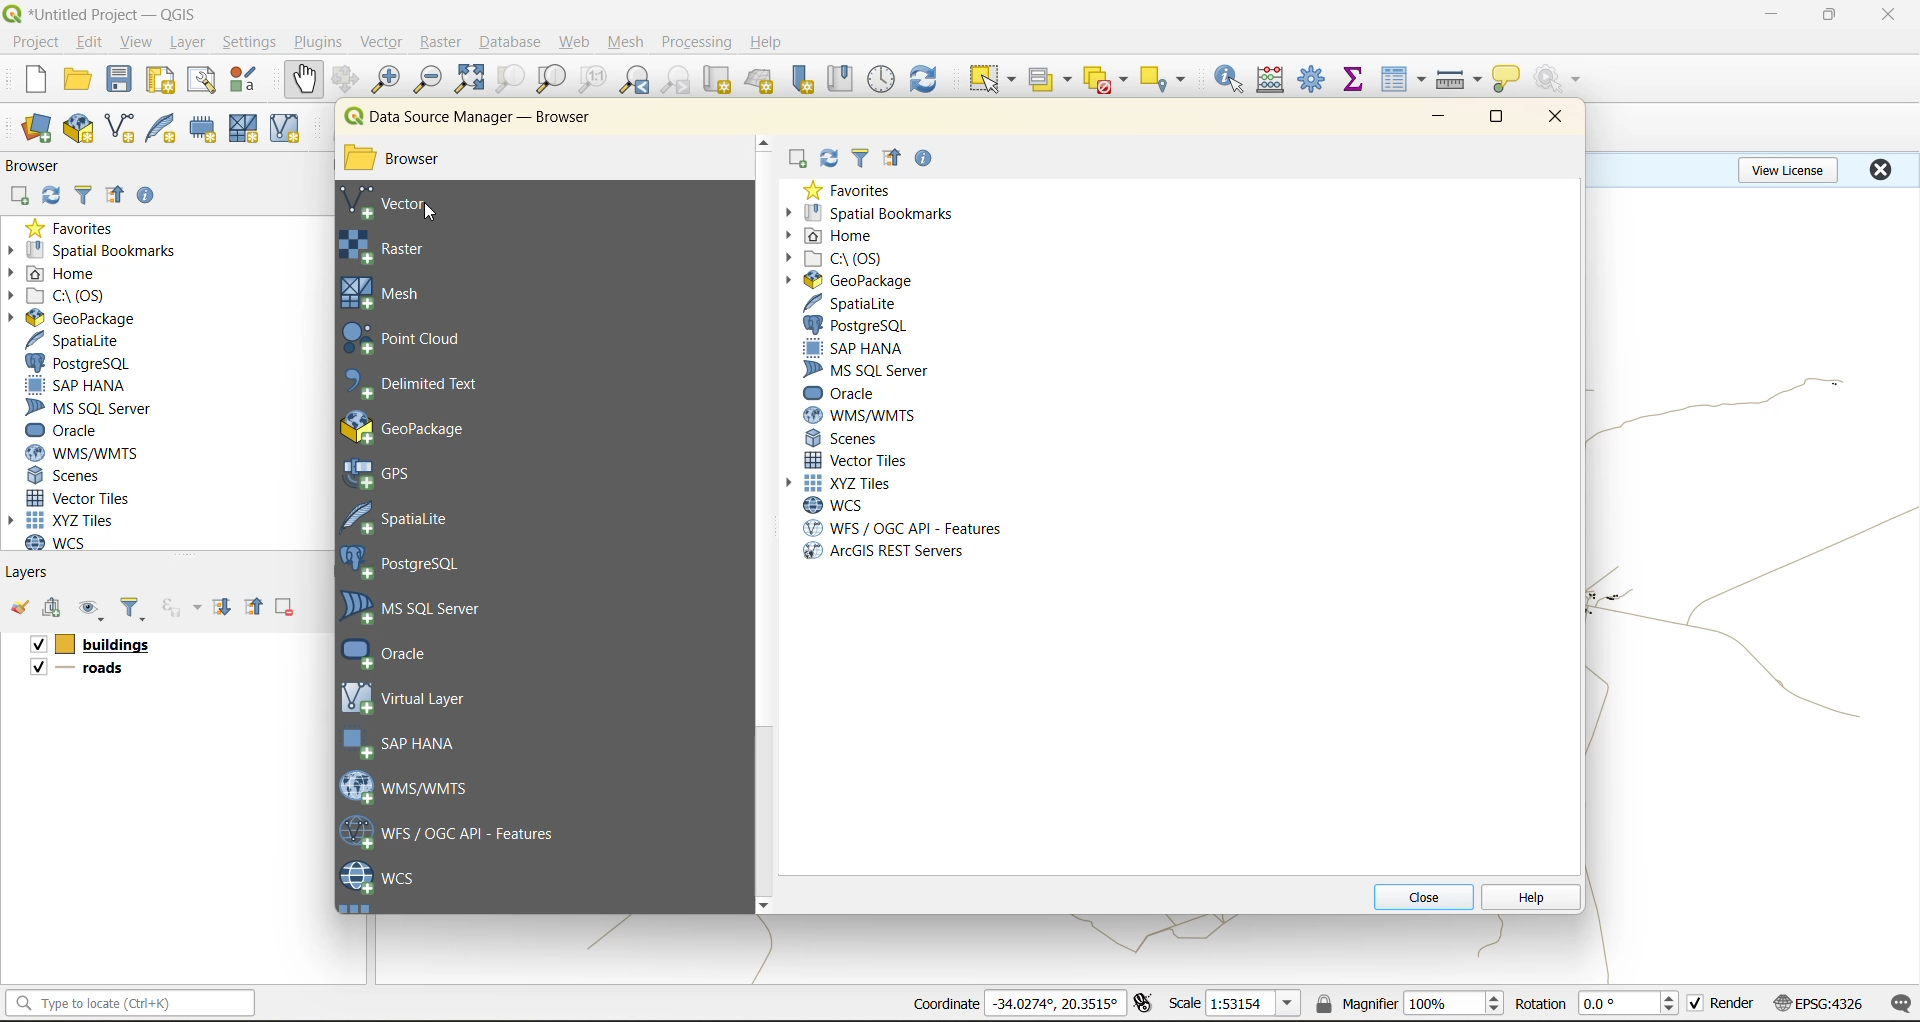  I want to click on browser, so click(41, 169).